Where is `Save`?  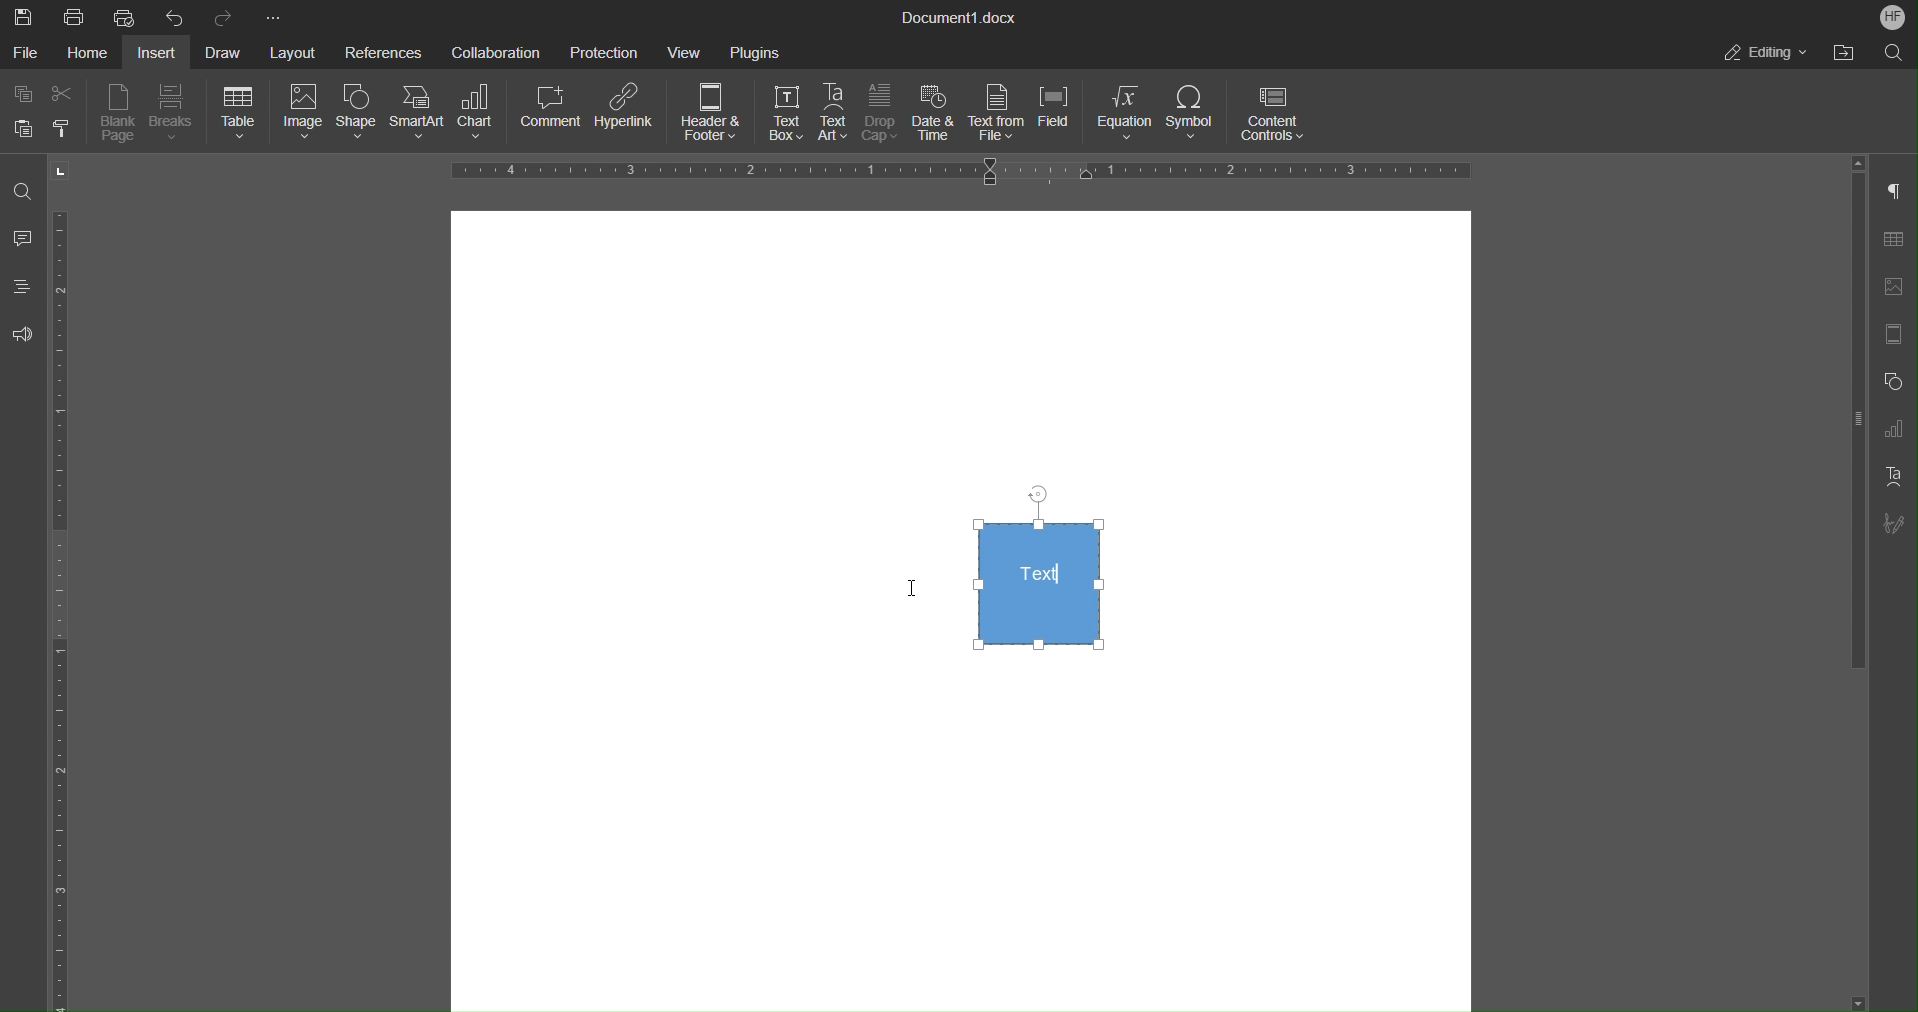 Save is located at coordinates (20, 15).